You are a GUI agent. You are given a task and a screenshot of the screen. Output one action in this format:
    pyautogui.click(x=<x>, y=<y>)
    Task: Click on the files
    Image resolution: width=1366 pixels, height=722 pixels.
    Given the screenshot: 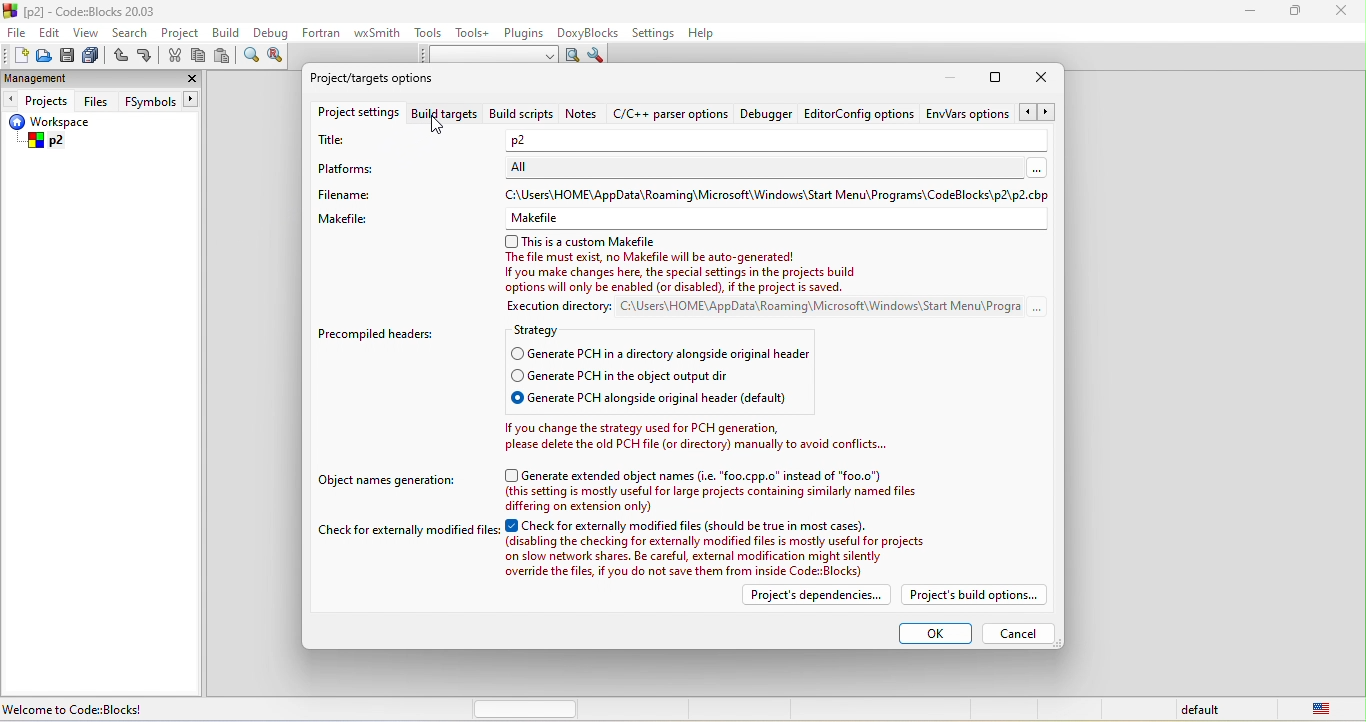 What is the action you would take?
    pyautogui.click(x=97, y=100)
    